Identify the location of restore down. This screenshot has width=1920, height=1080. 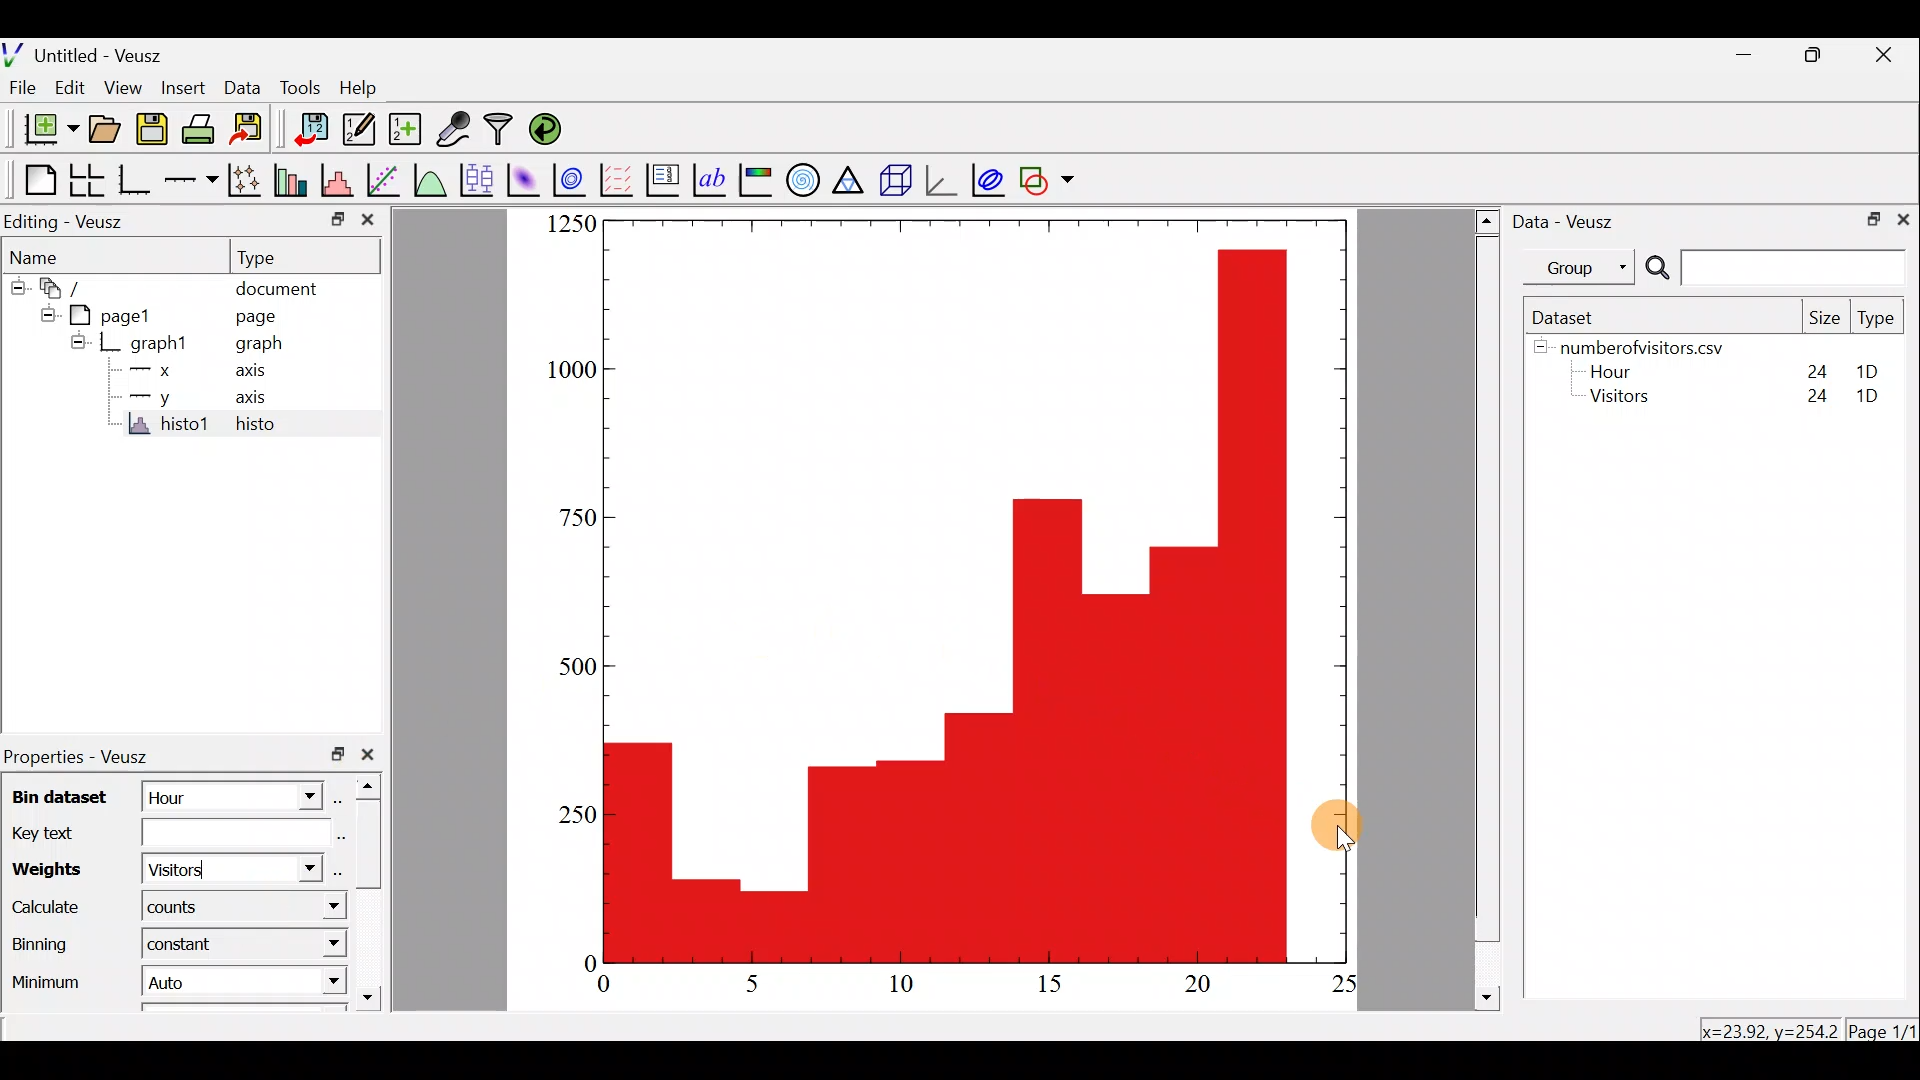
(334, 754).